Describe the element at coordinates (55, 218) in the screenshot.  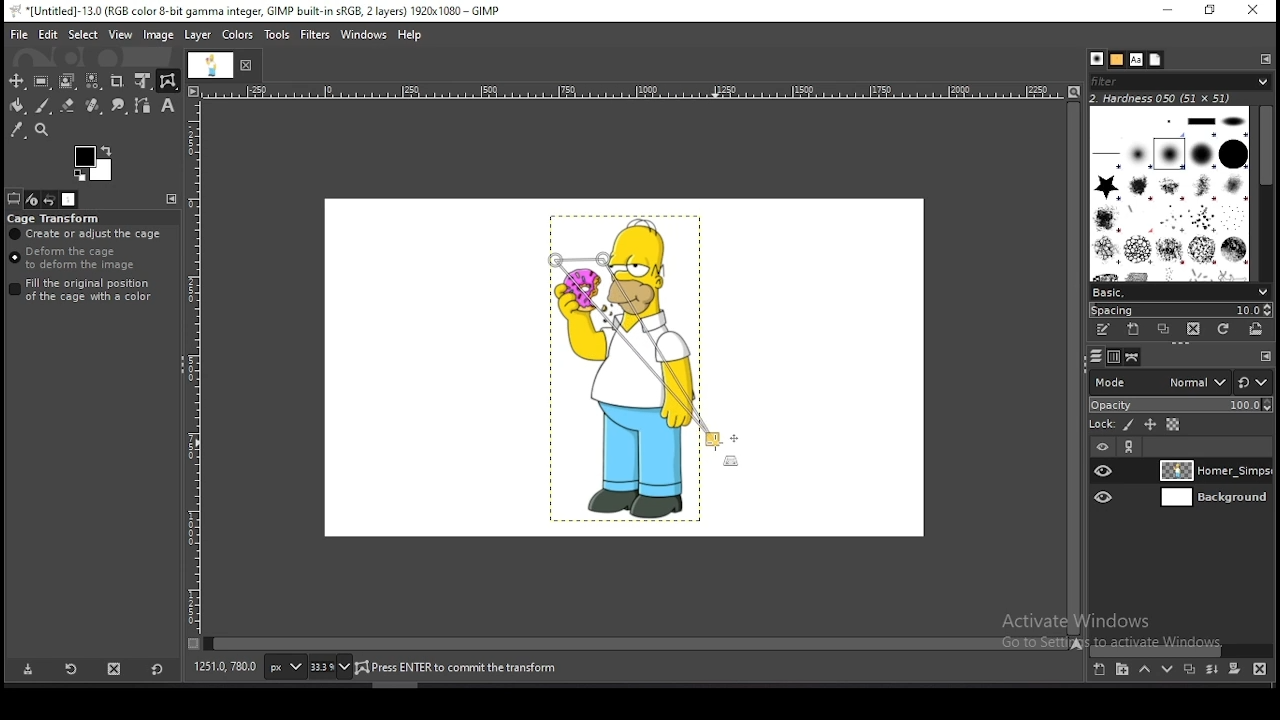
I see `cage transform` at that location.